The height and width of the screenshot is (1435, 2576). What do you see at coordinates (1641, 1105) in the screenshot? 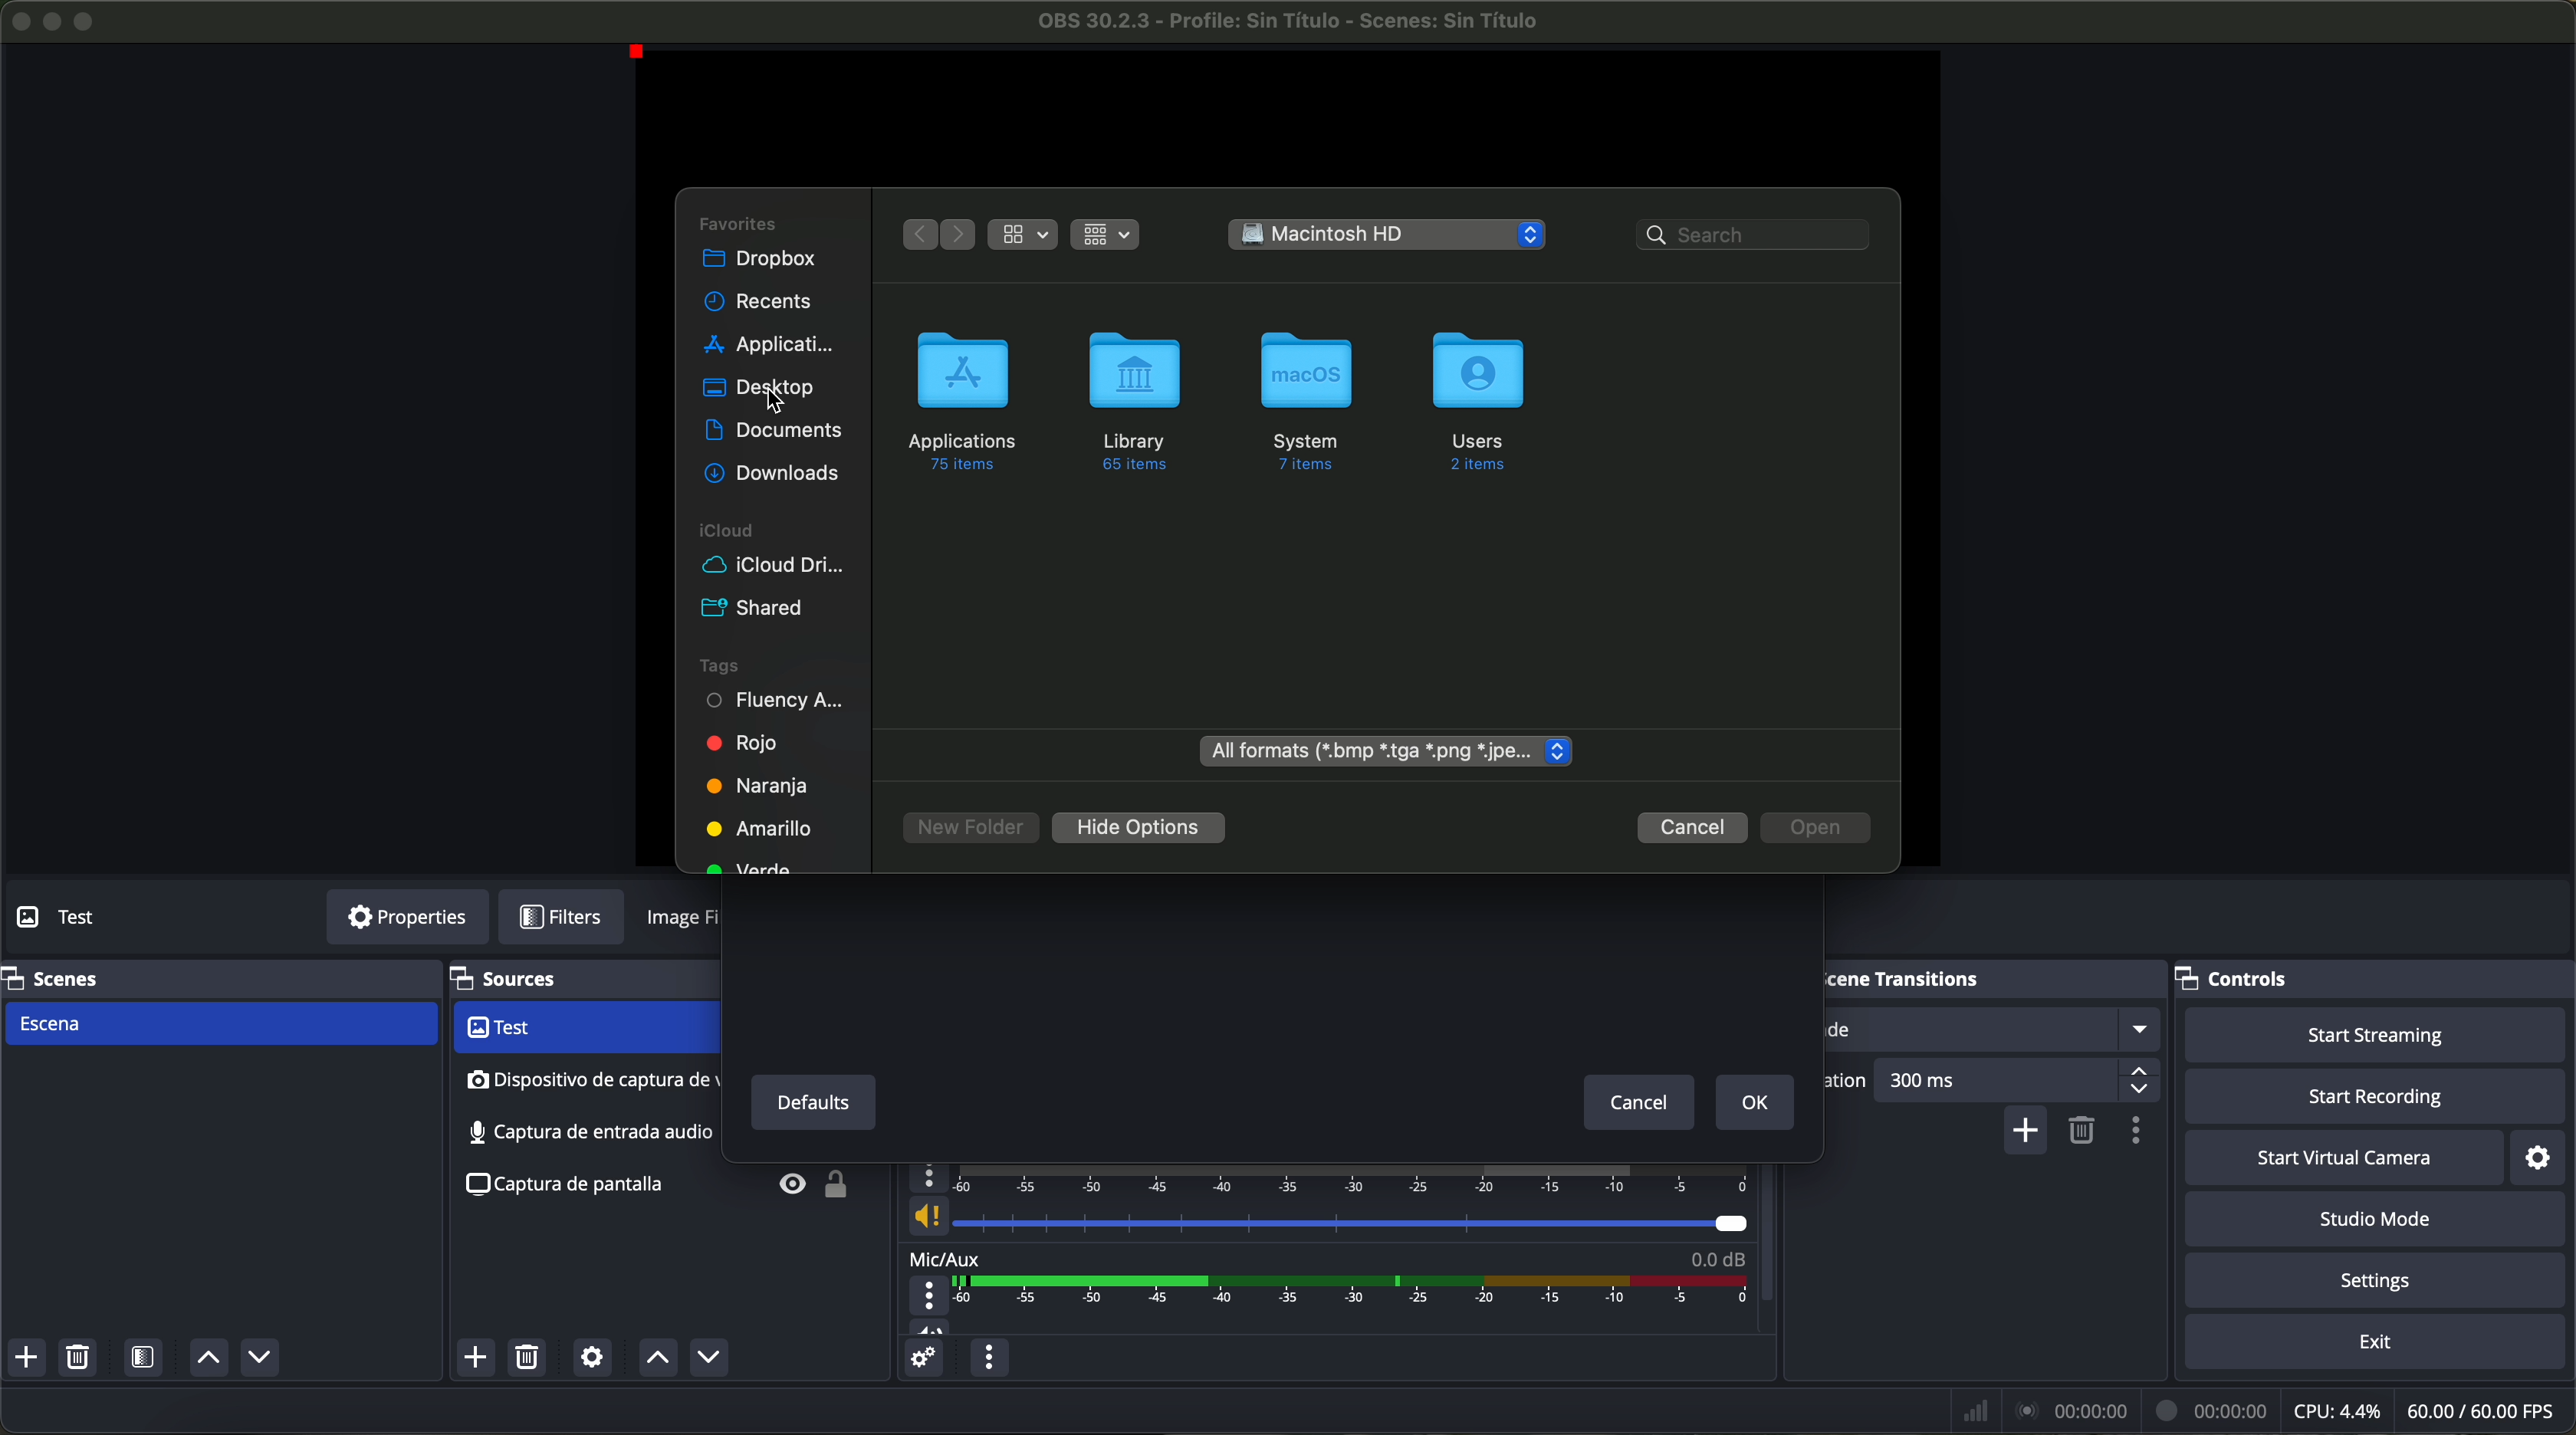
I see `cancel` at bounding box center [1641, 1105].